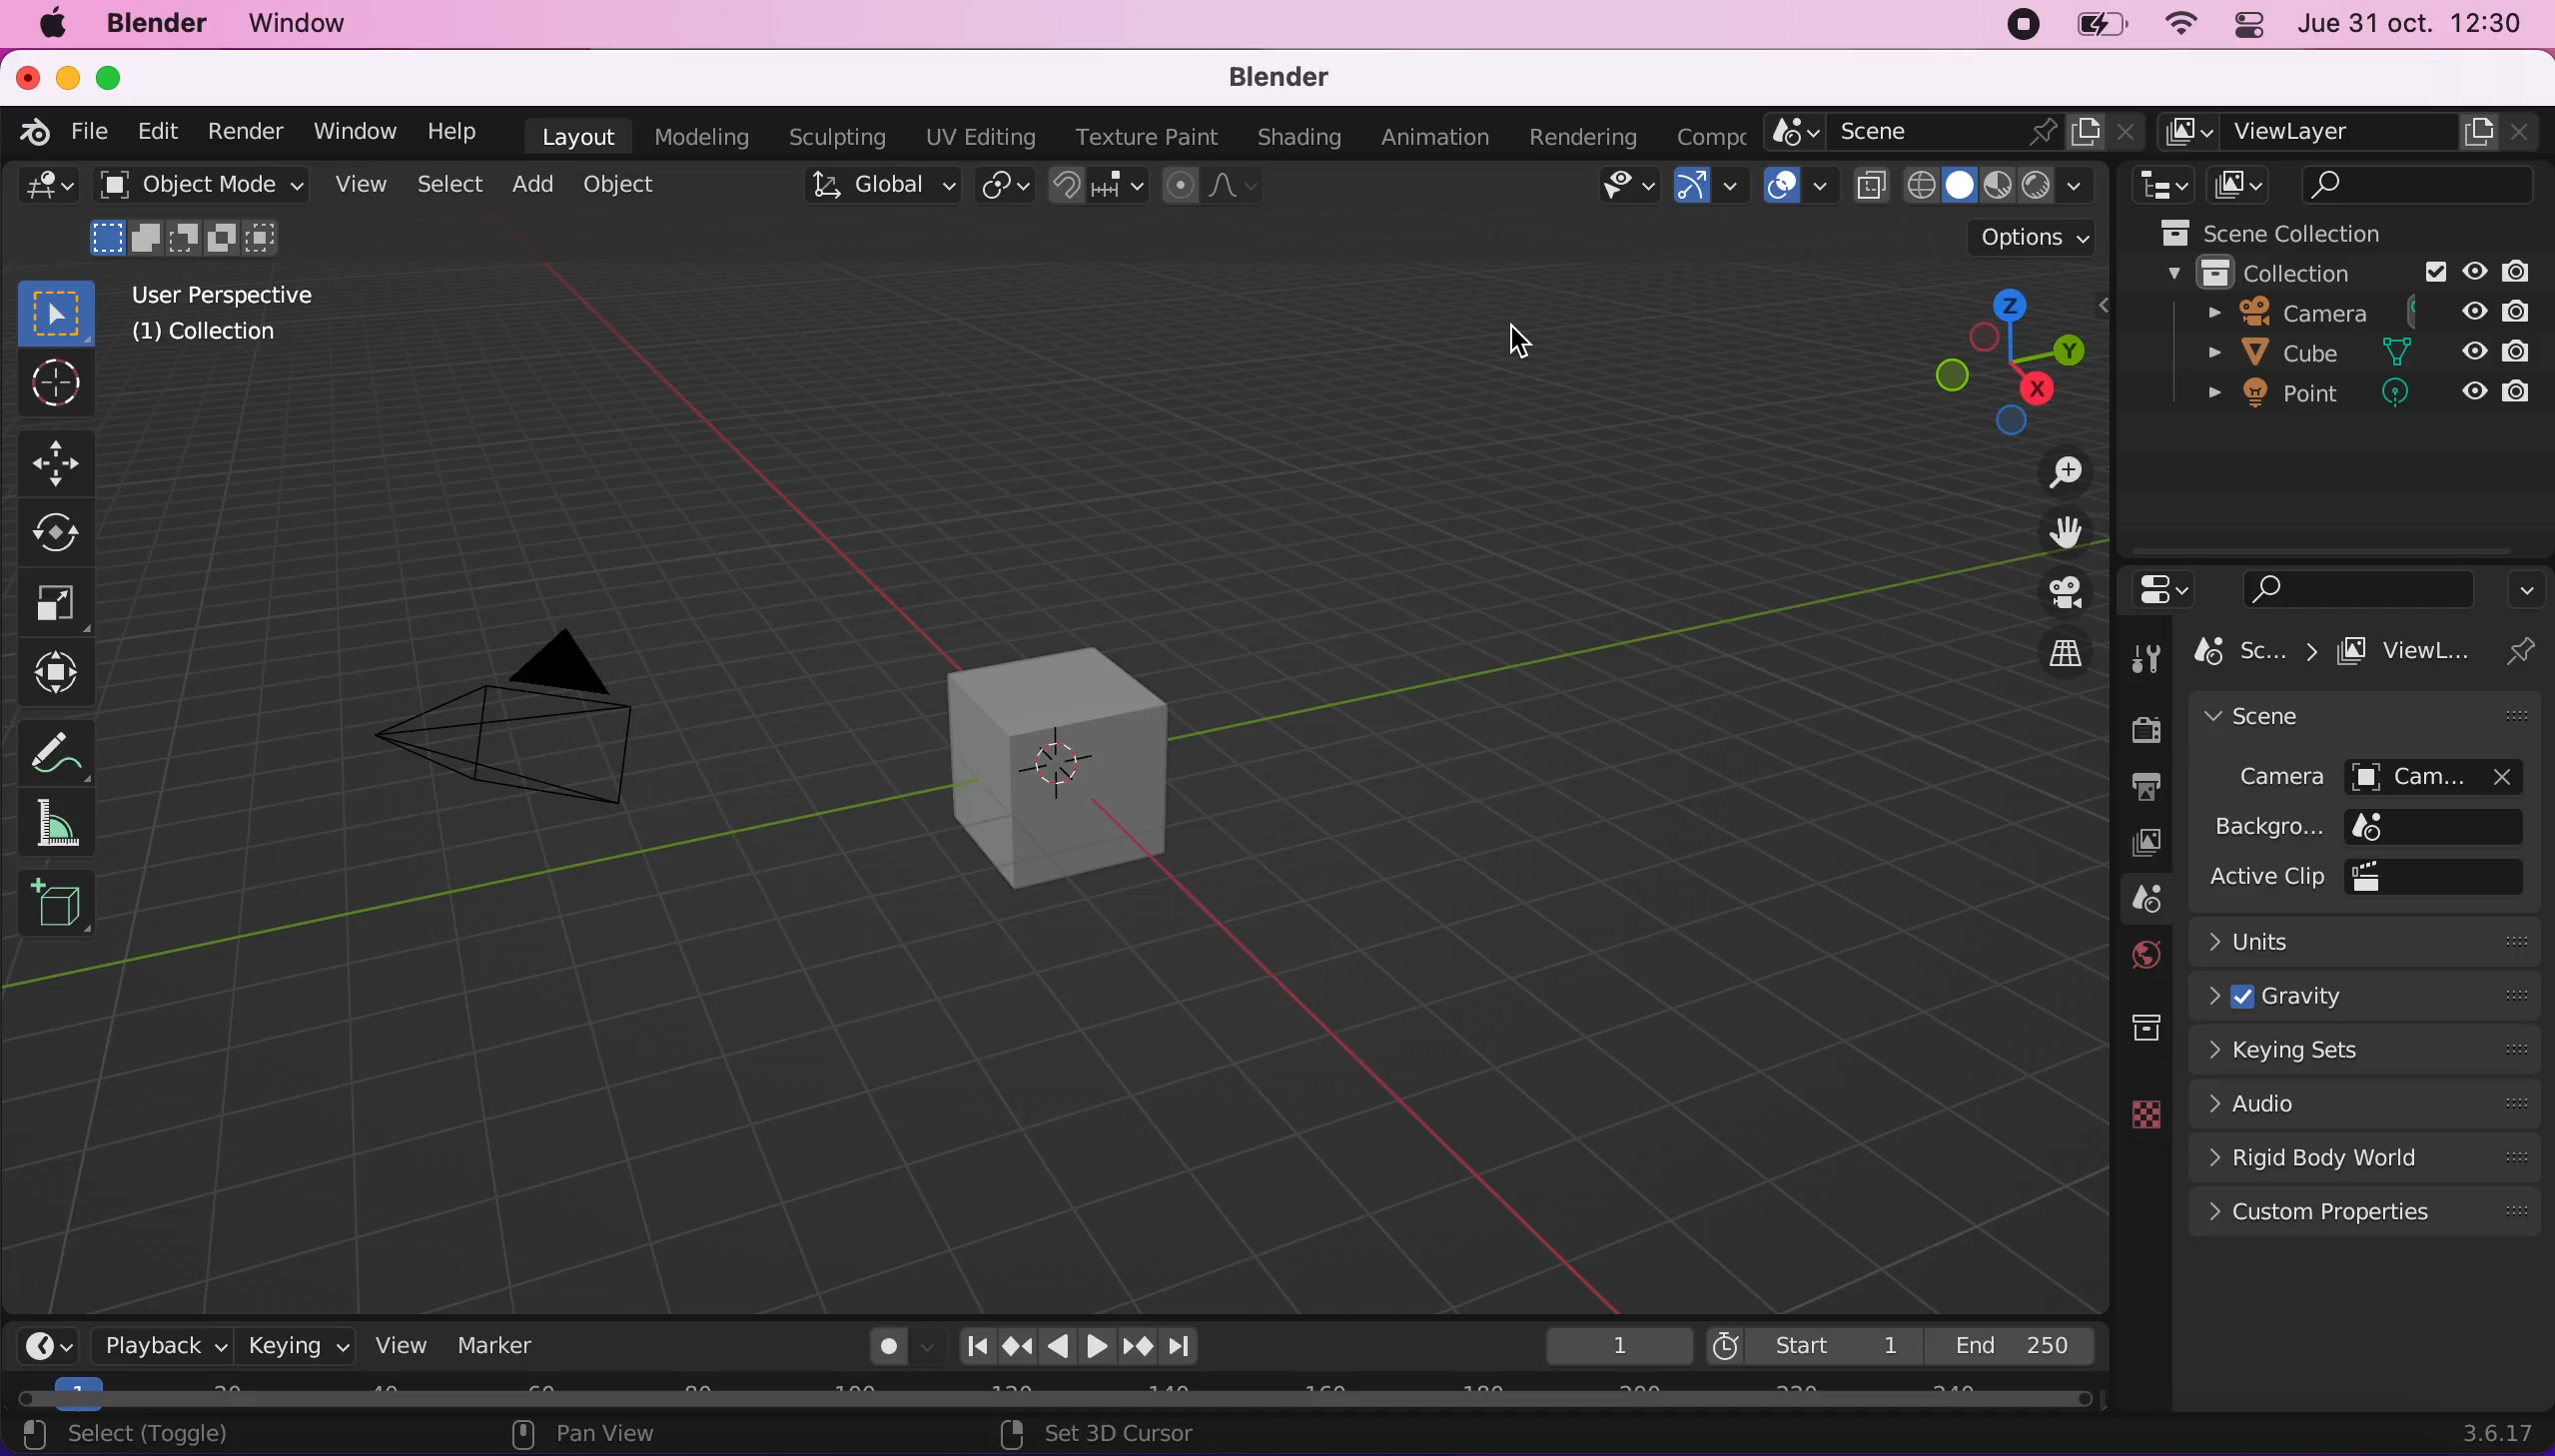 The image size is (2555, 1456). Describe the element at coordinates (1292, 78) in the screenshot. I see `blender` at that location.